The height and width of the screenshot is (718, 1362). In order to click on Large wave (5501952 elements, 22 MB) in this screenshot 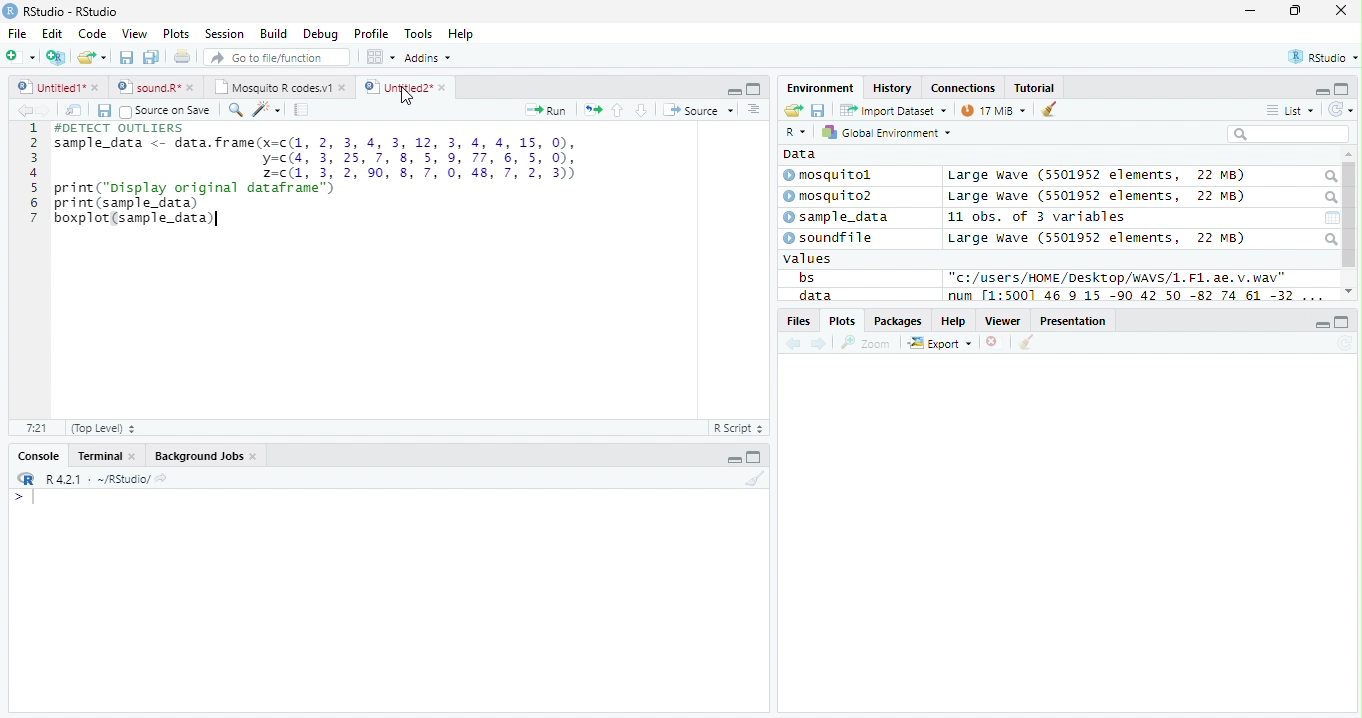, I will do `click(1096, 176)`.